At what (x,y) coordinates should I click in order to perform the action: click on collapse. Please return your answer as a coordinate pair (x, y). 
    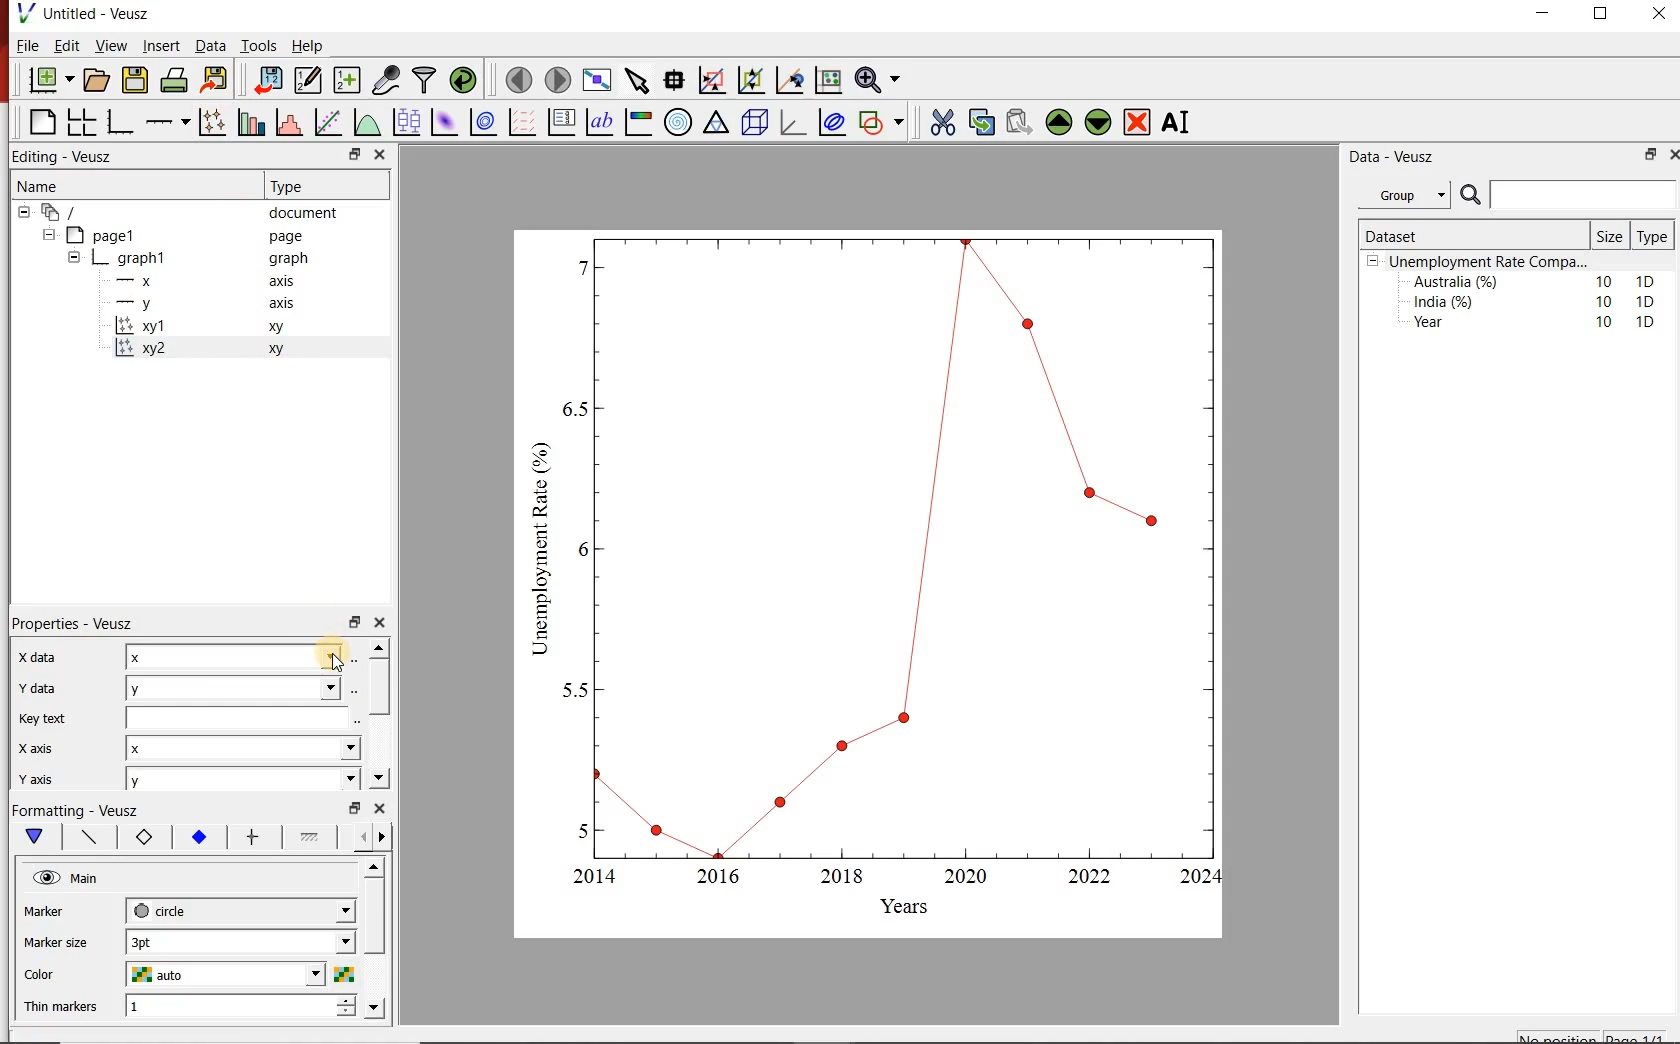
    Looking at the image, I should click on (48, 235).